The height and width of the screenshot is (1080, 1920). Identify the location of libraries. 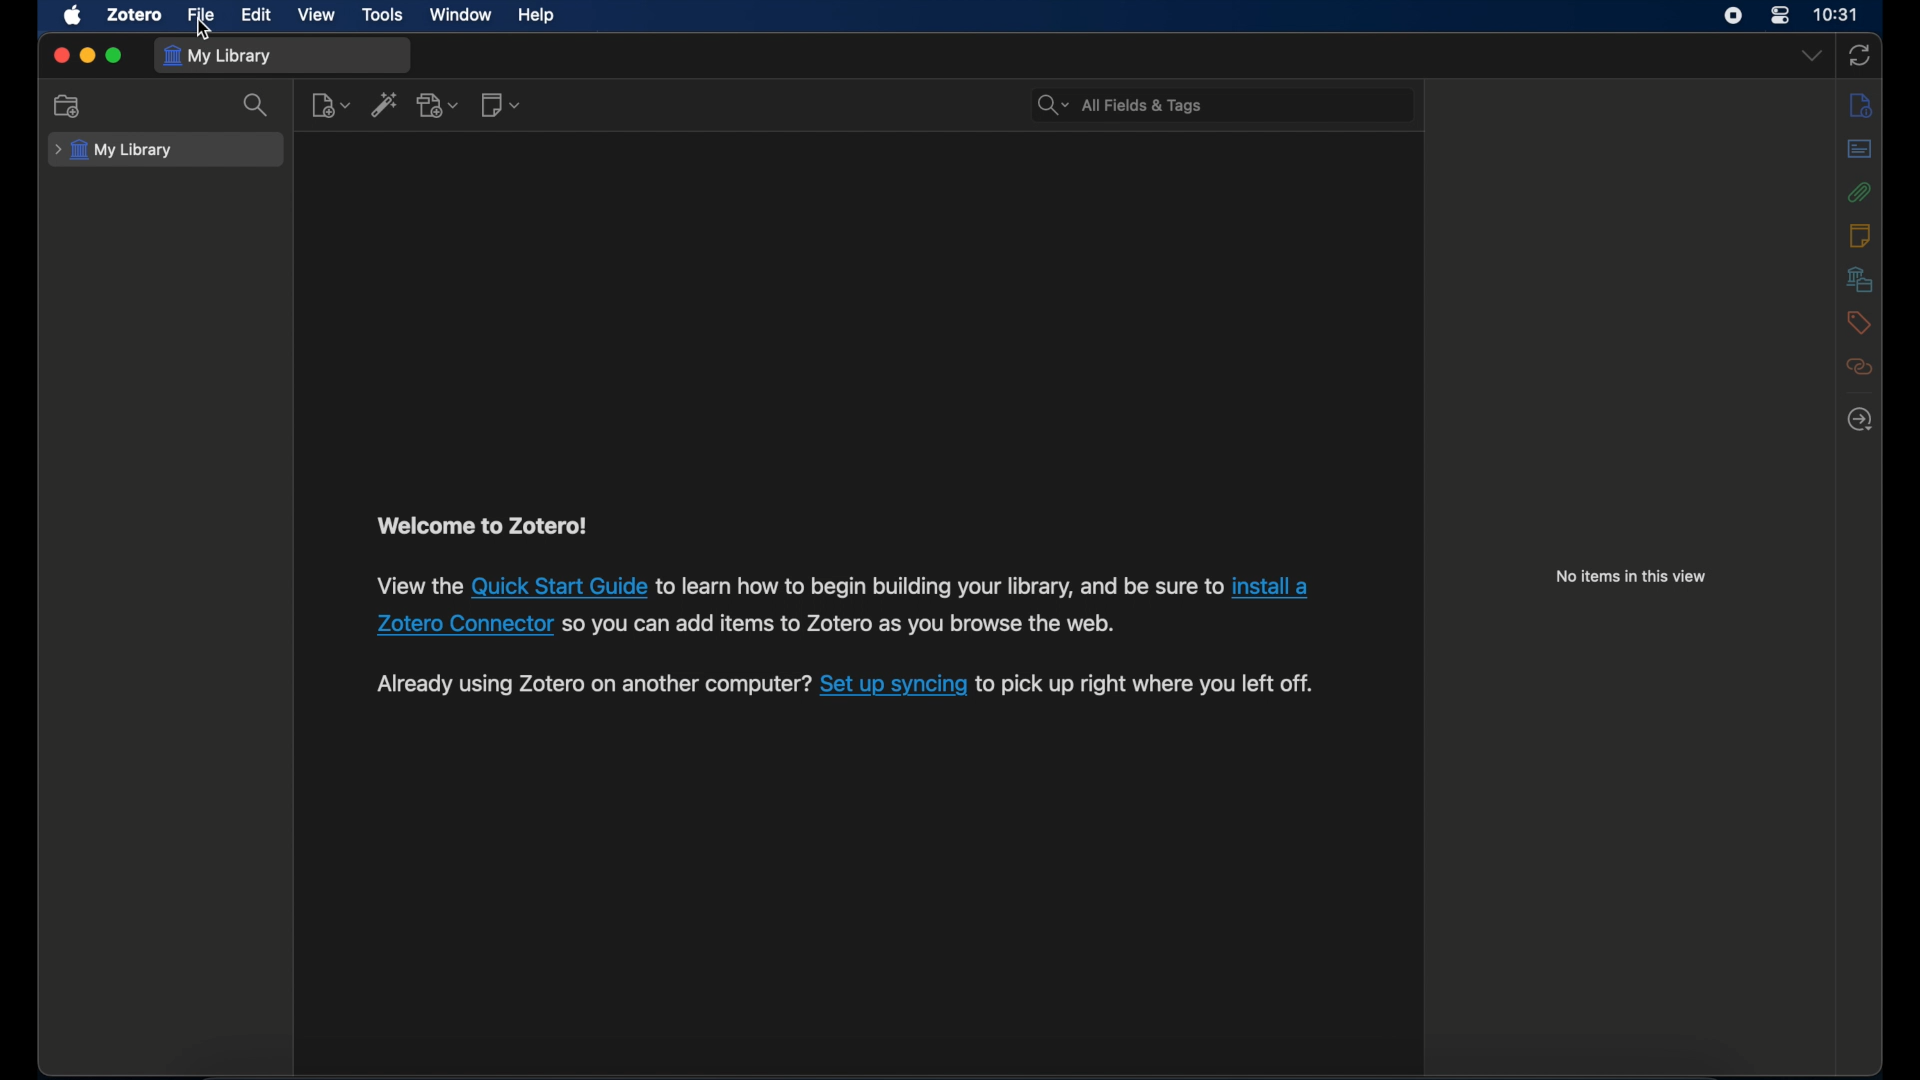
(1861, 279).